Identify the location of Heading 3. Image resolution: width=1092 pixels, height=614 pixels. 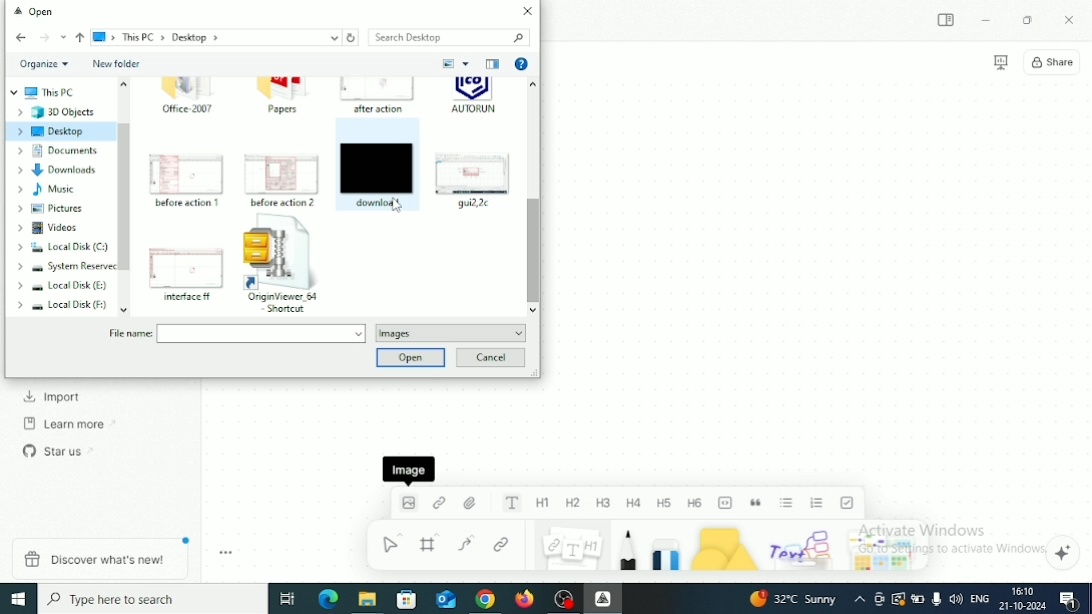
(604, 503).